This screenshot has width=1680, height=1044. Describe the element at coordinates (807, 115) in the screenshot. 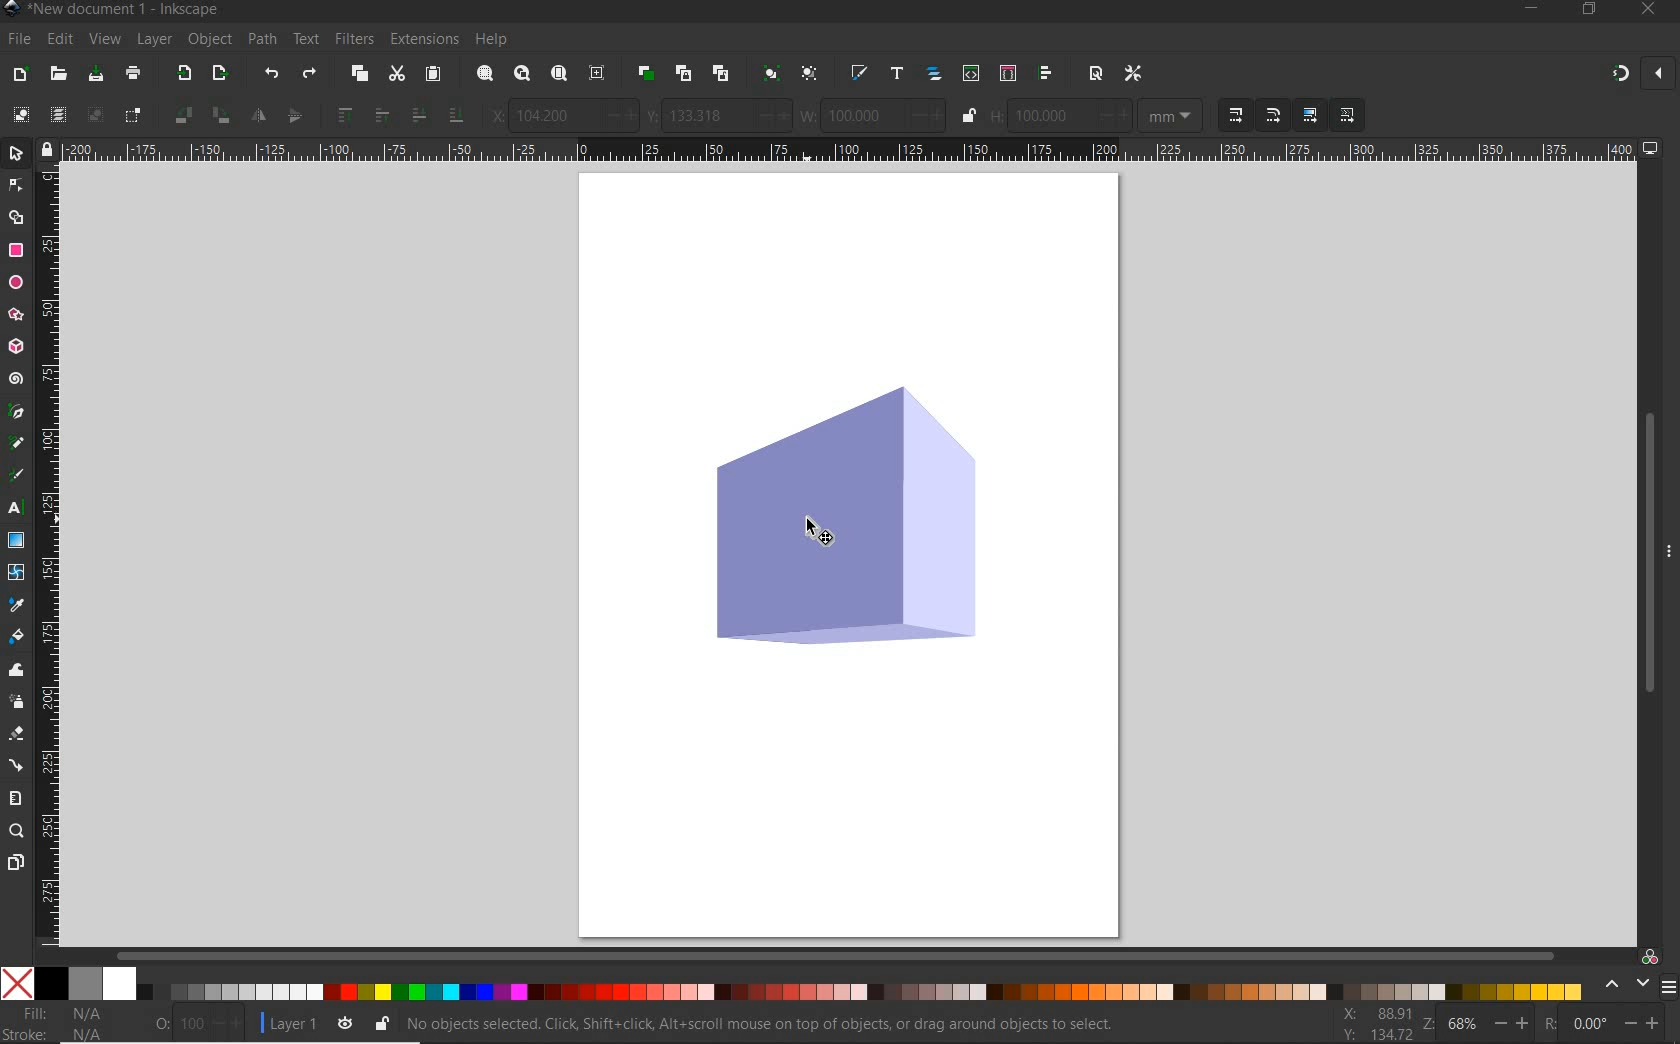

I see `WEIGHT OF SELECTION` at that location.